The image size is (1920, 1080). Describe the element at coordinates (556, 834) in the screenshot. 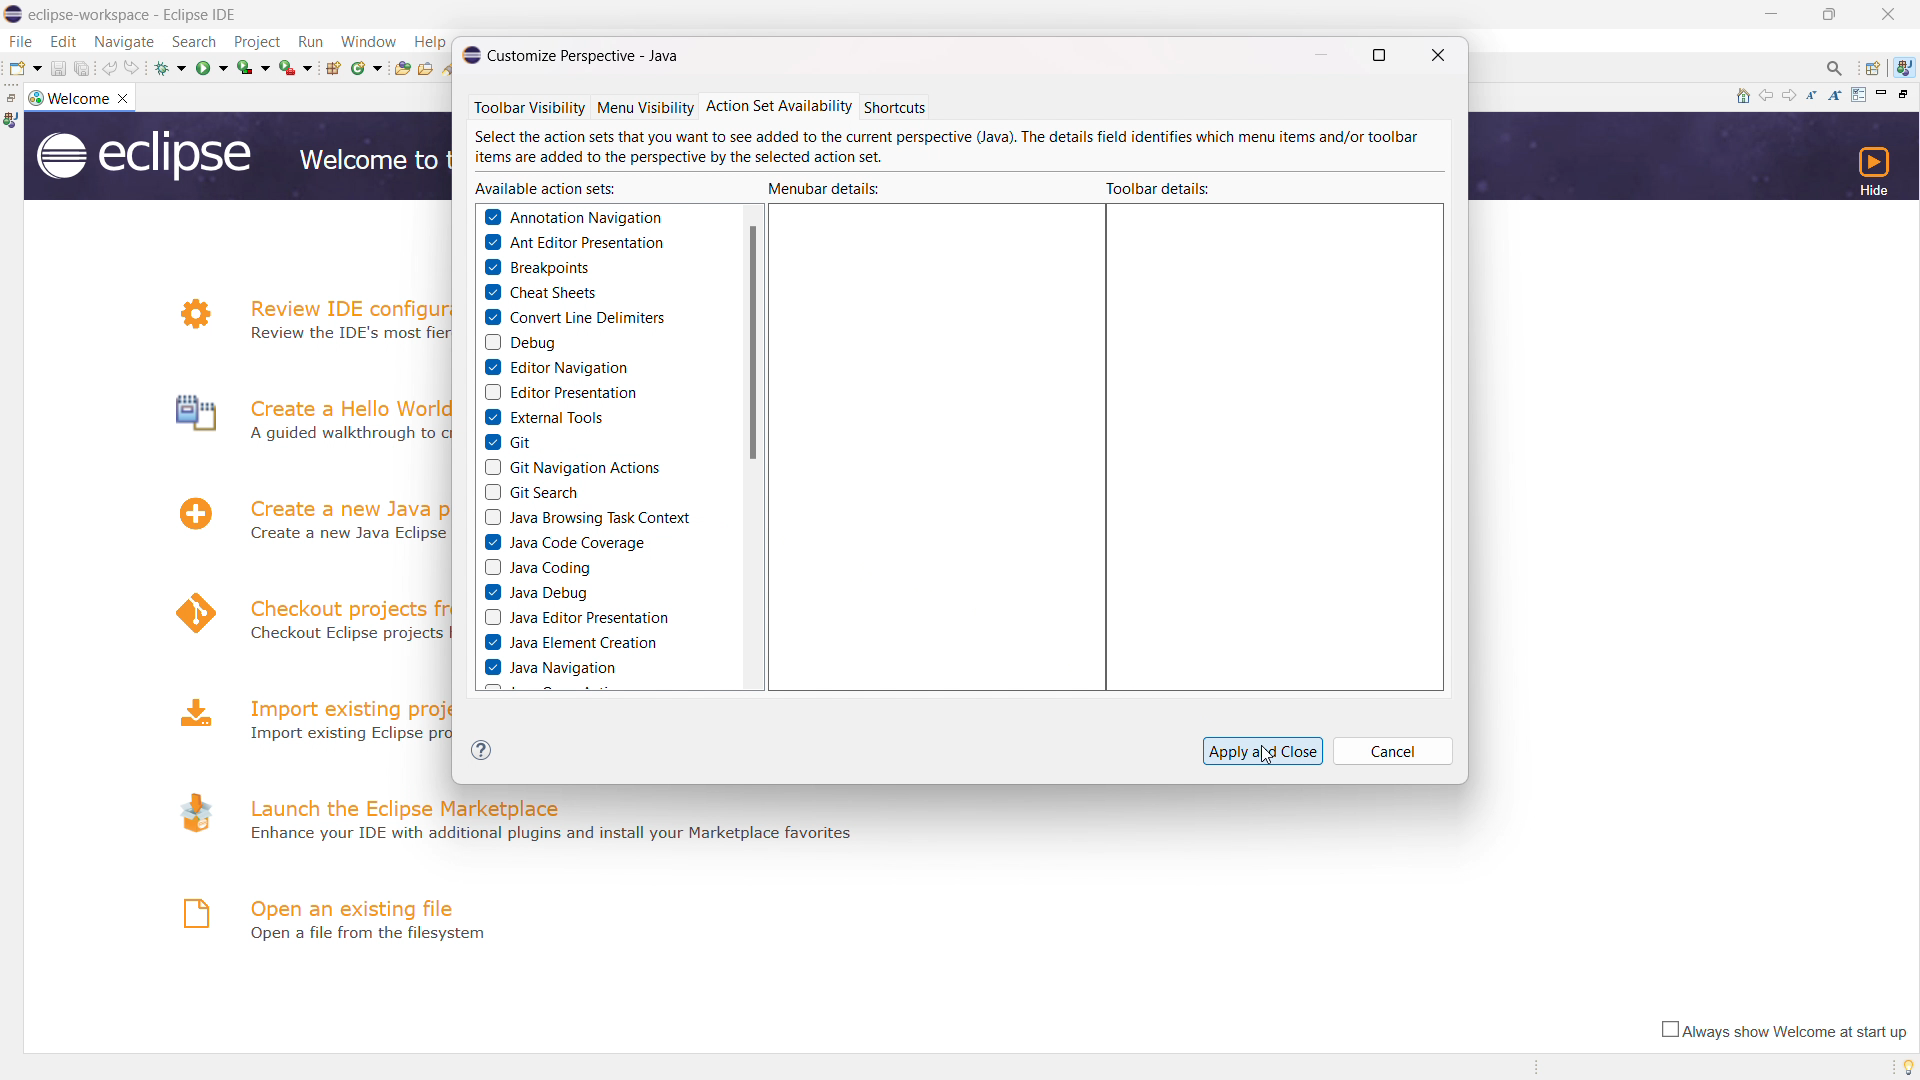

I see `- Enhance your IDE with additional plugins and install your Marketplace favorites` at that location.